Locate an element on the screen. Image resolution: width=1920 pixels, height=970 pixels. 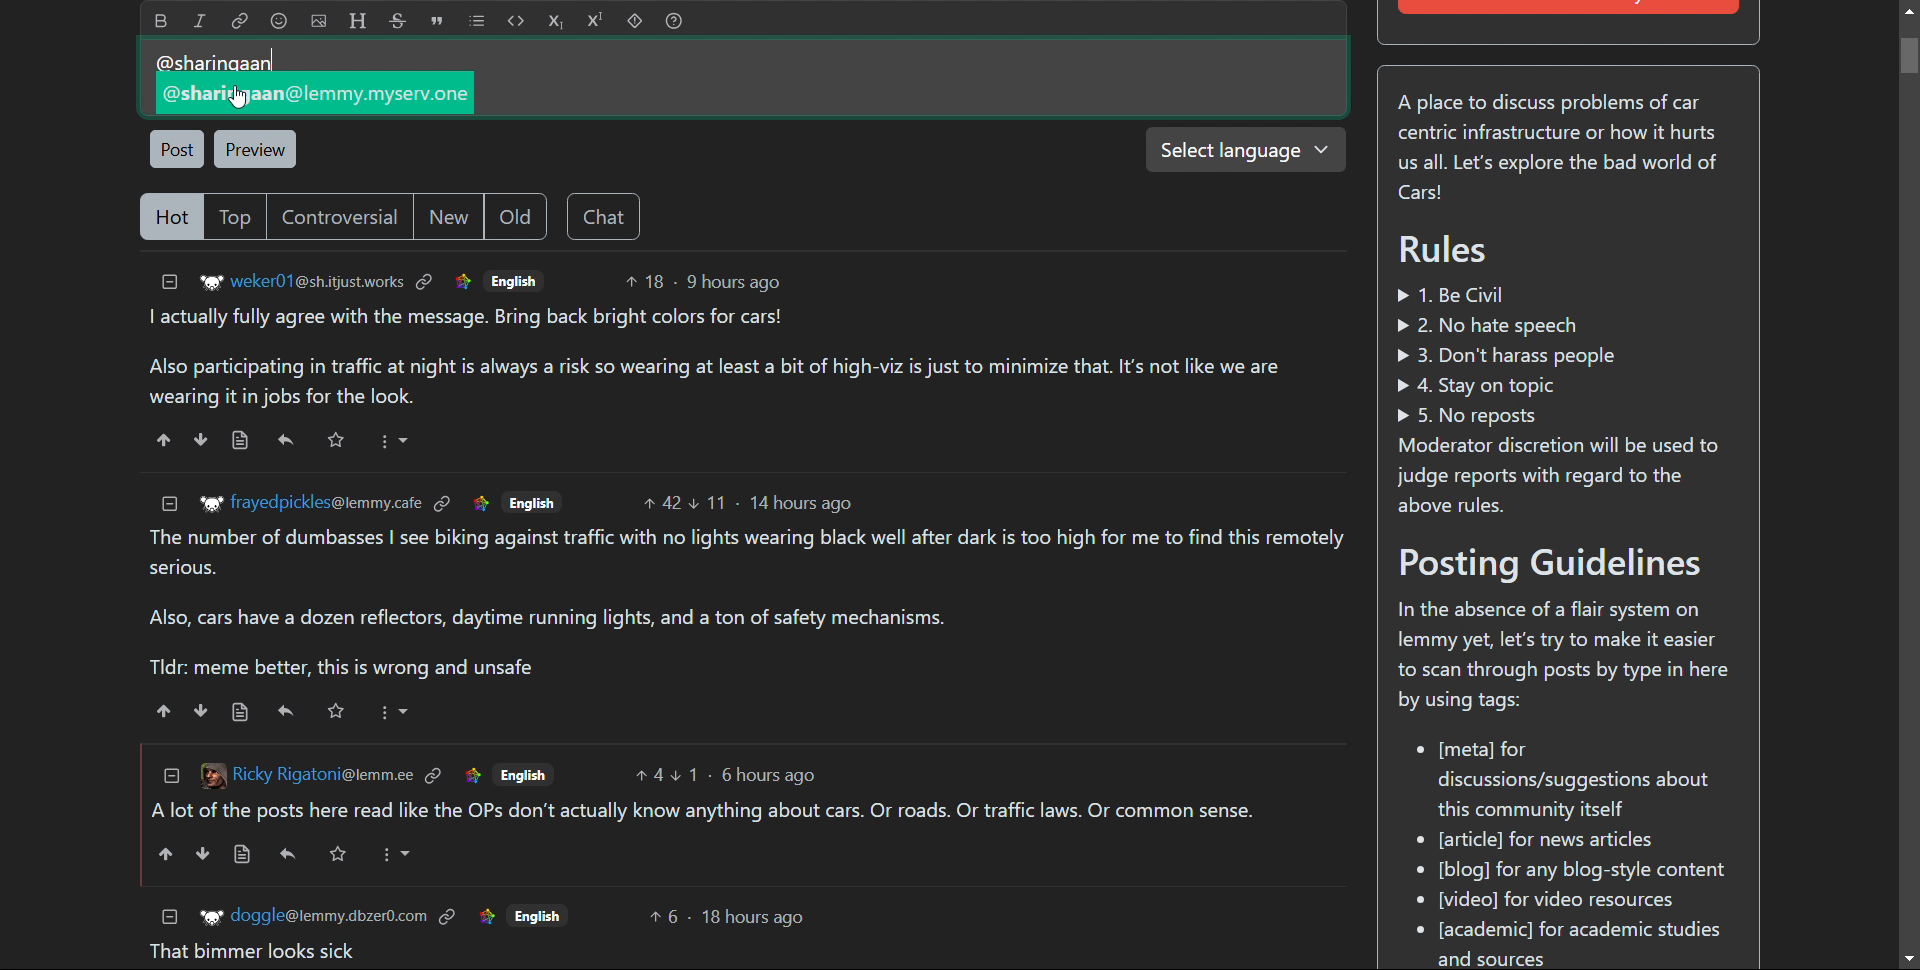
English. is located at coordinates (523, 774).